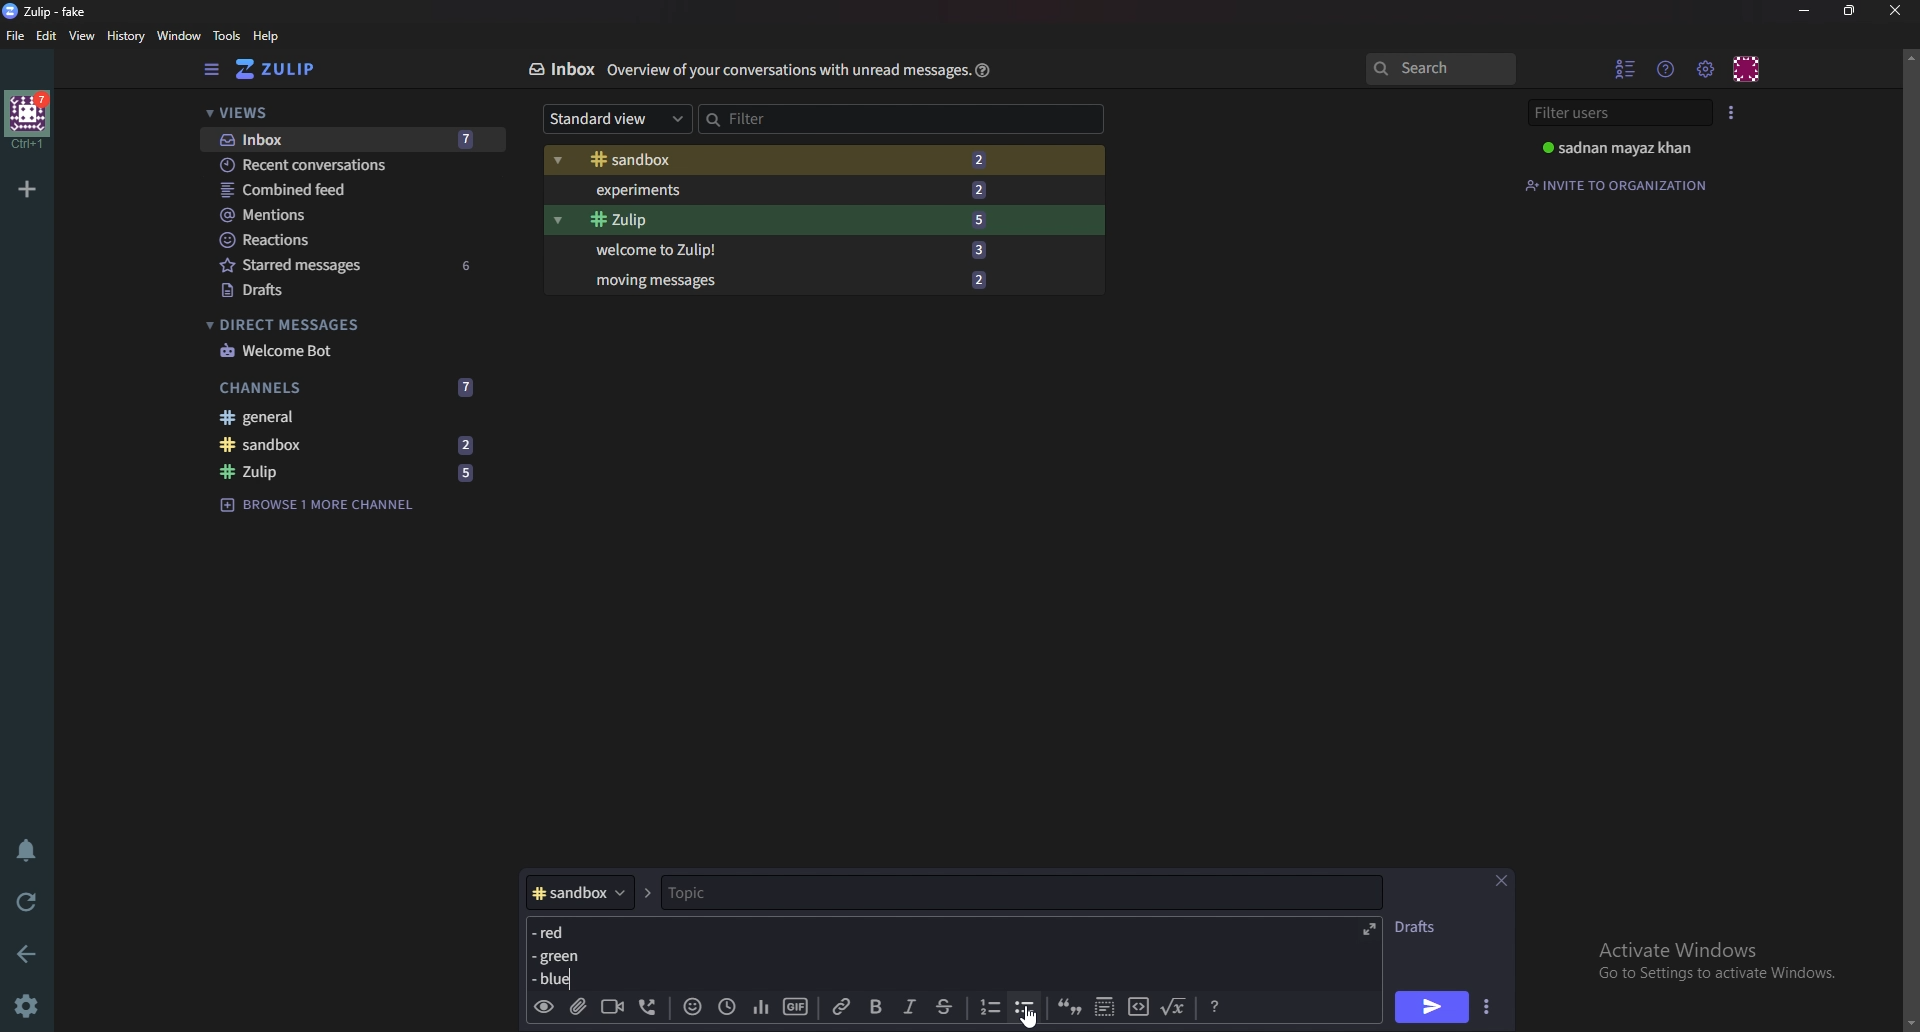 The height and width of the screenshot is (1032, 1920). I want to click on close, so click(1893, 10).